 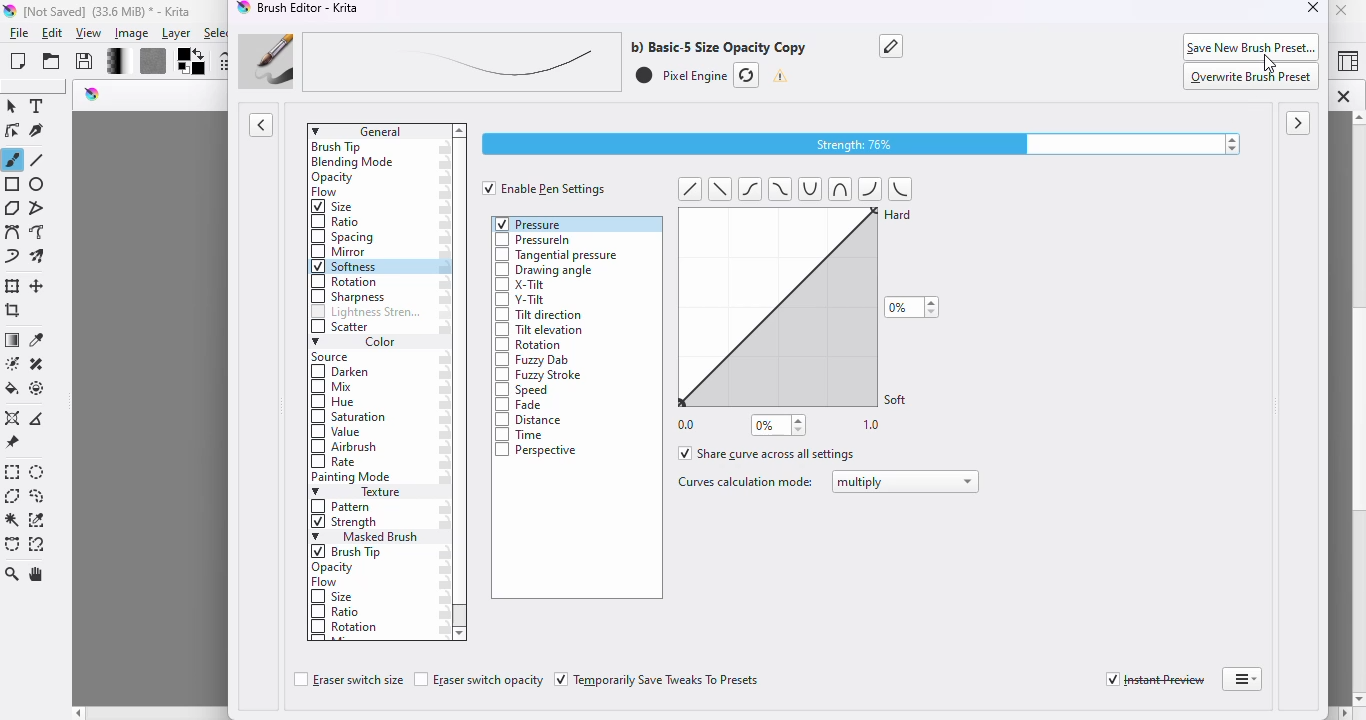 What do you see at coordinates (687, 423) in the screenshot?
I see `0.0` at bounding box center [687, 423].